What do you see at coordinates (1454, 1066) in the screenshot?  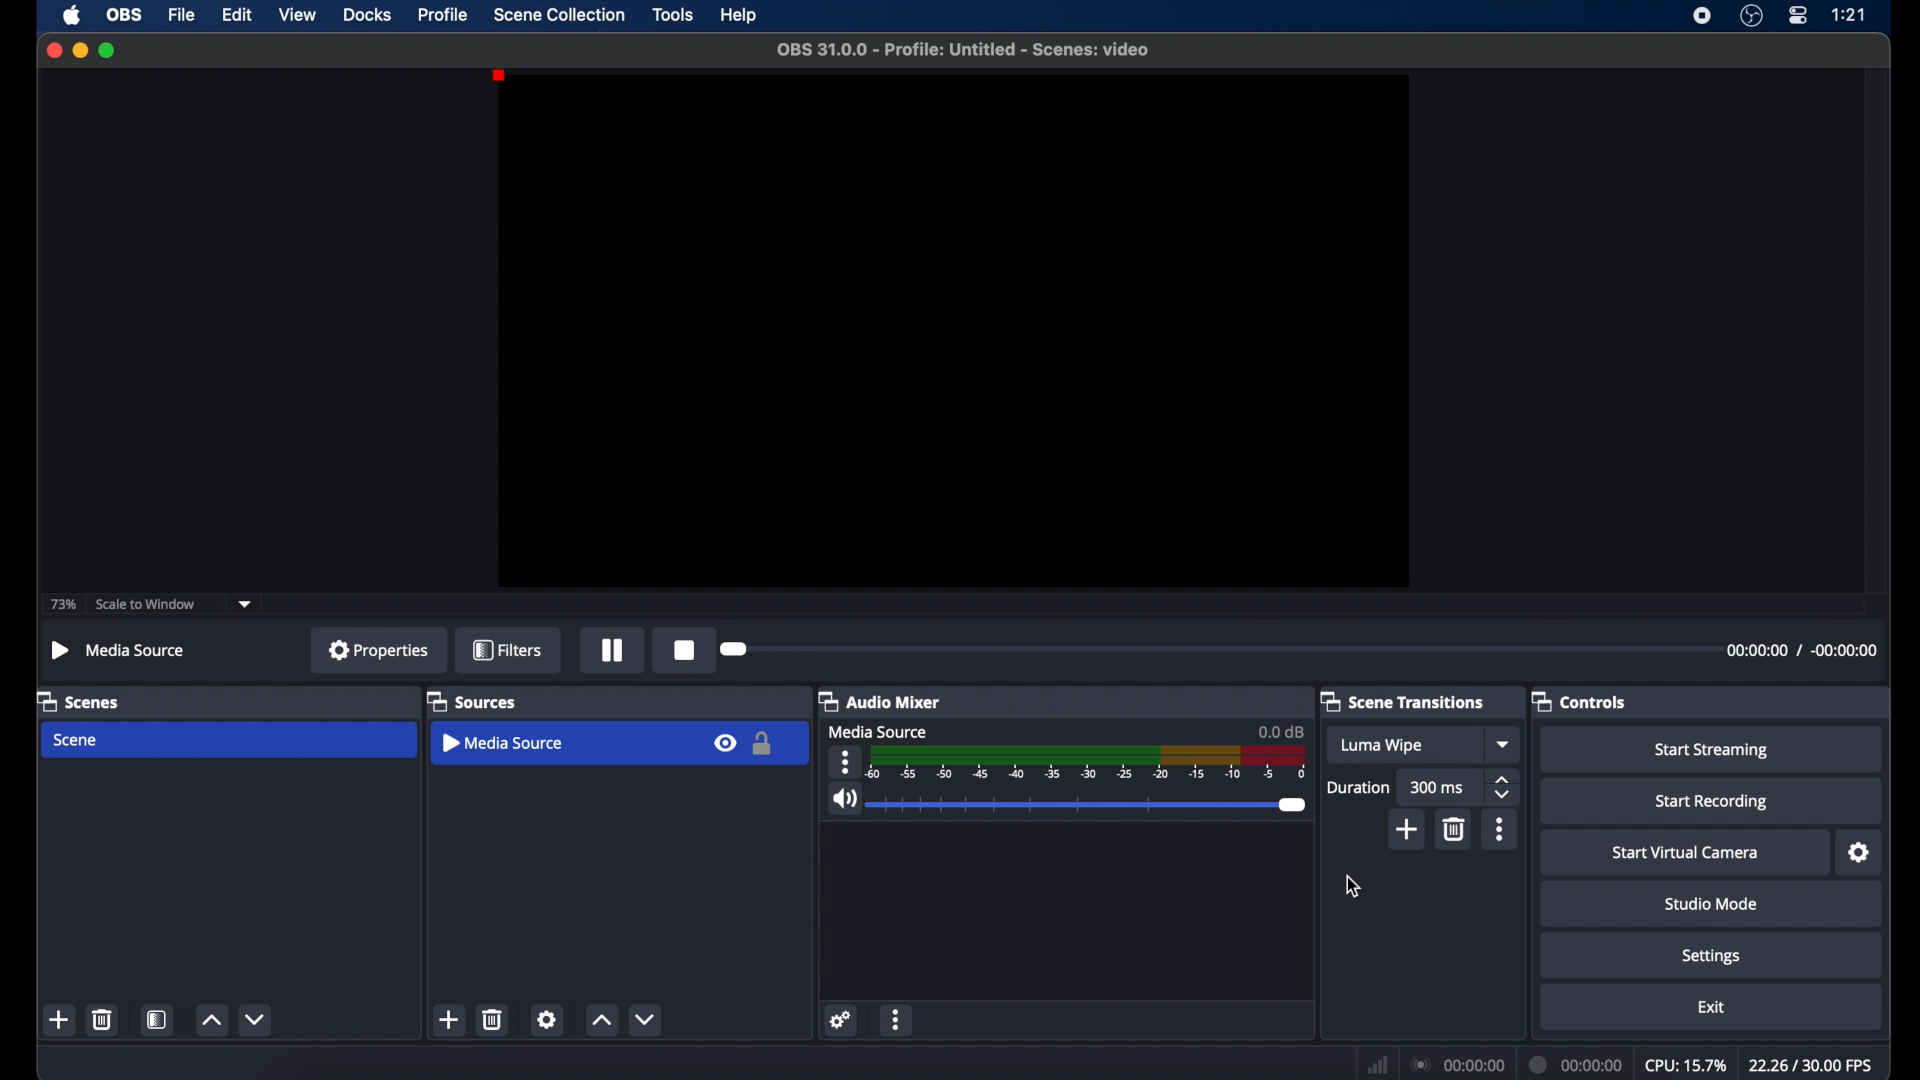 I see `connection` at bounding box center [1454, 1066].